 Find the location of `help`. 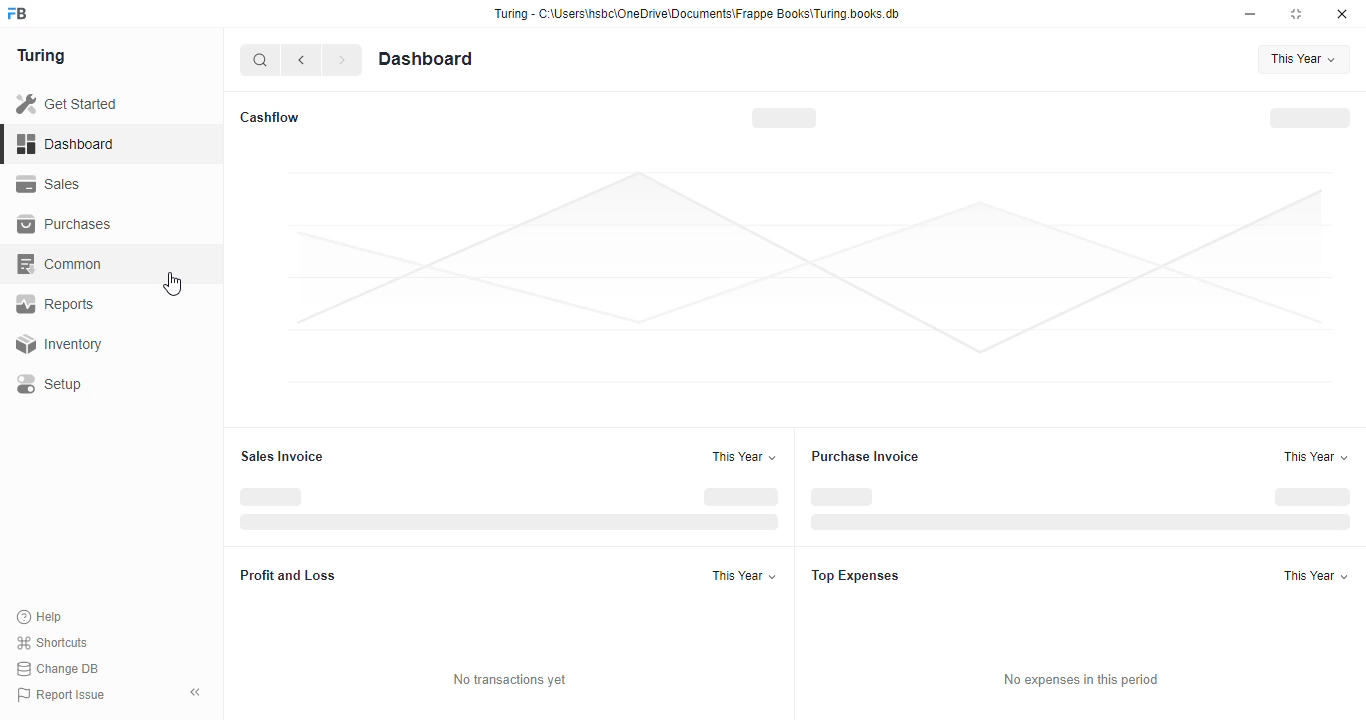

help is located at coordinates (41, 616).